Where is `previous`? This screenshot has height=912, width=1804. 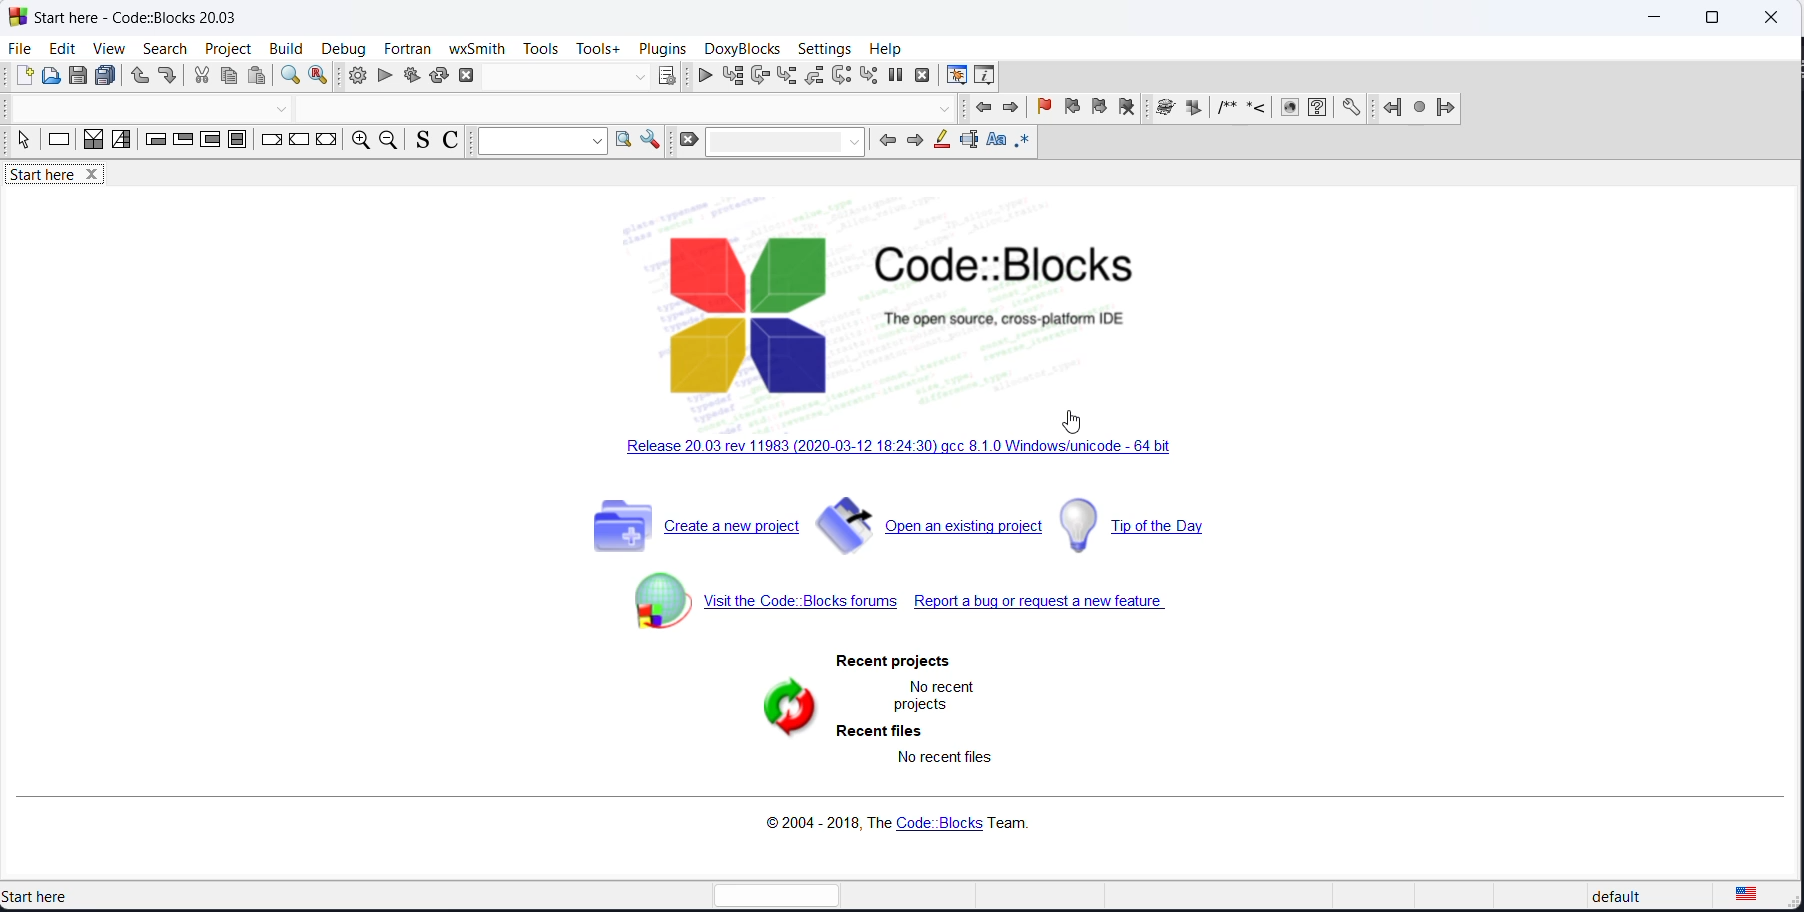
previous is located at coordinates (984, 109).